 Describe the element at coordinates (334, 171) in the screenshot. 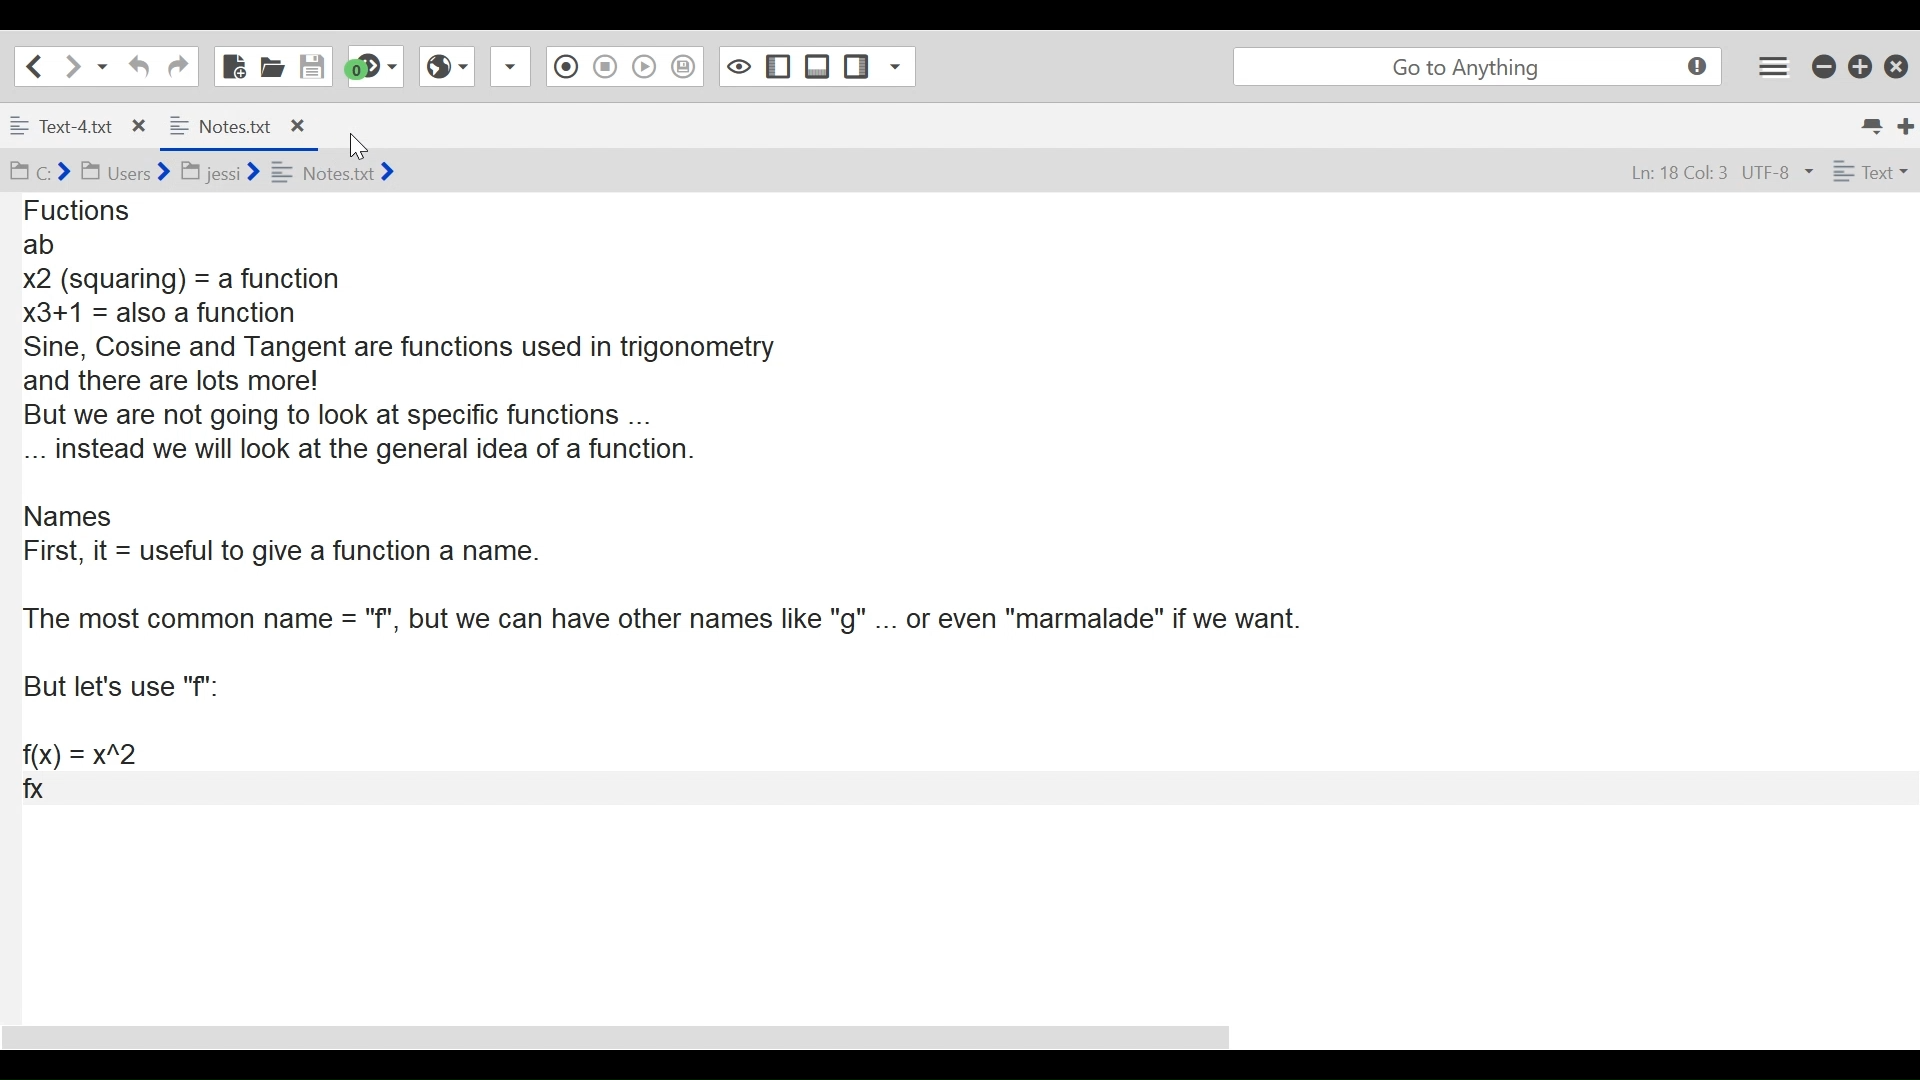

I see `notes.txt` at that location.